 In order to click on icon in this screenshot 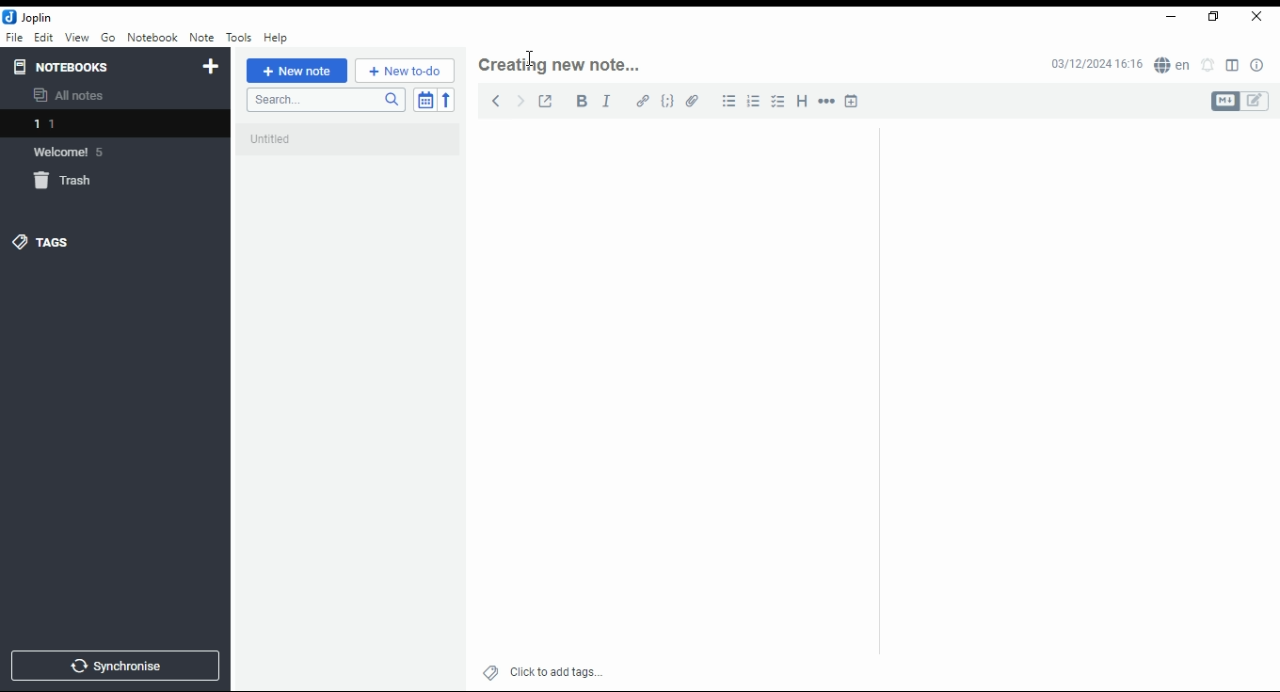, I will do `click(30, 17)`.